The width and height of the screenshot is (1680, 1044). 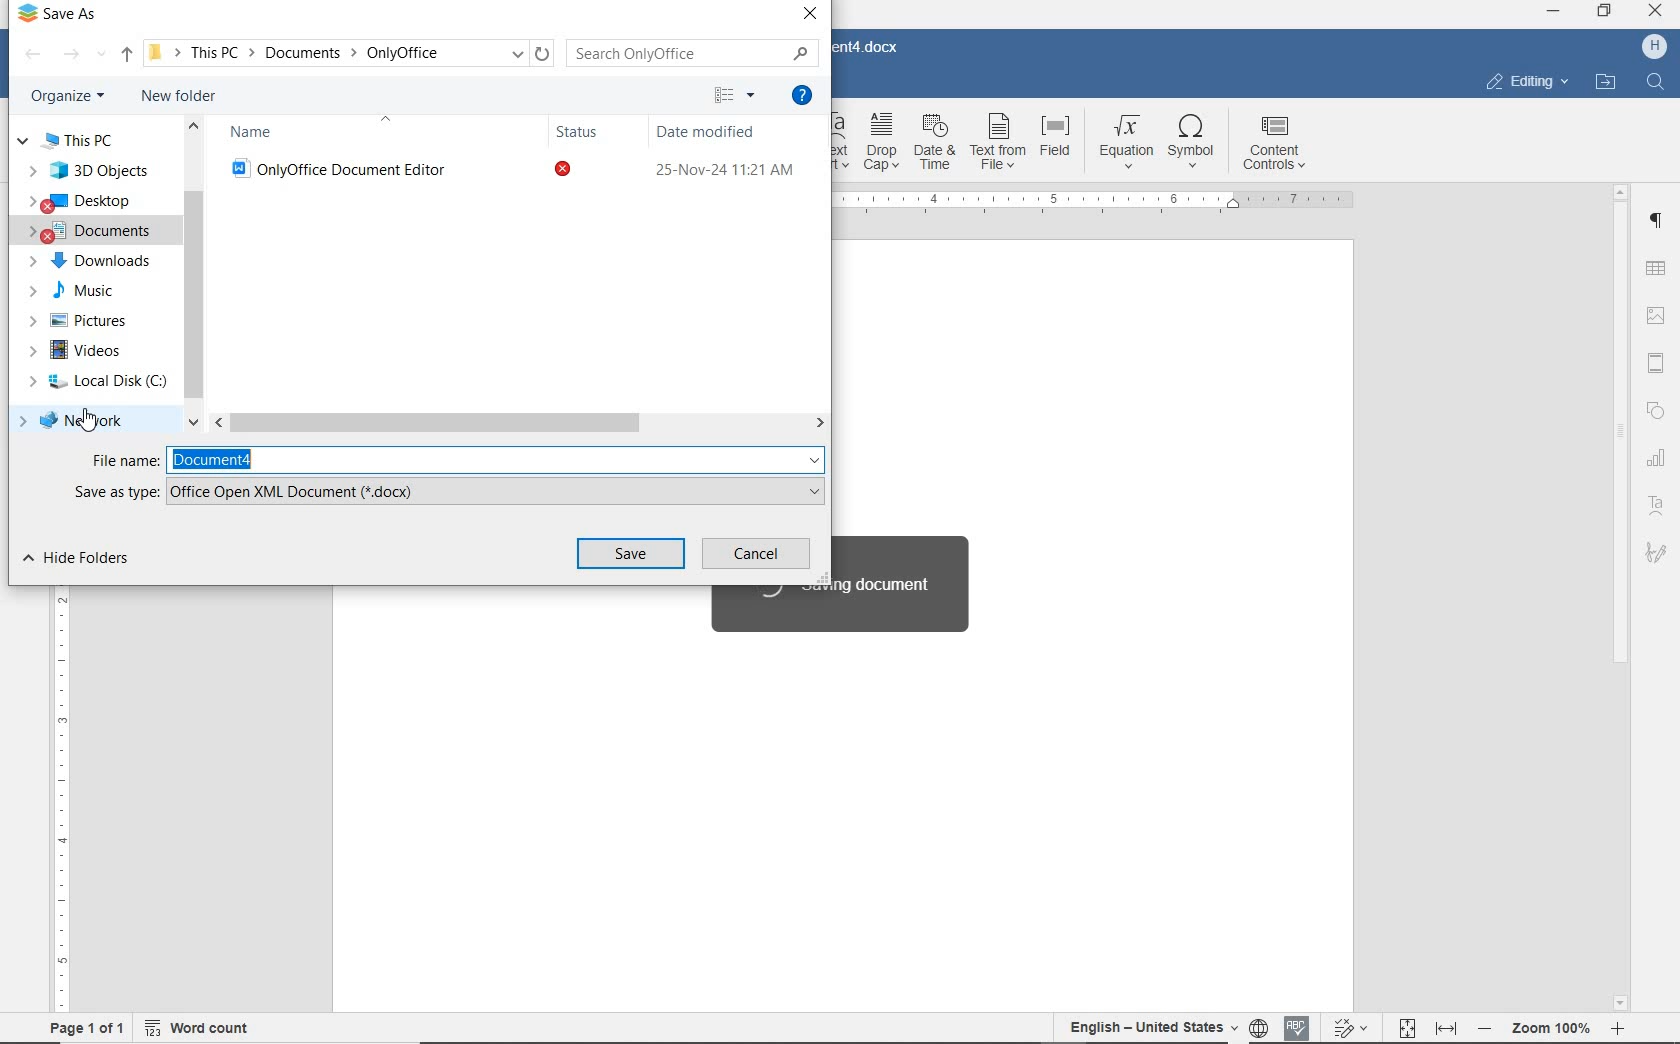 I want to click on symbol, so click(x=1194, y=142).